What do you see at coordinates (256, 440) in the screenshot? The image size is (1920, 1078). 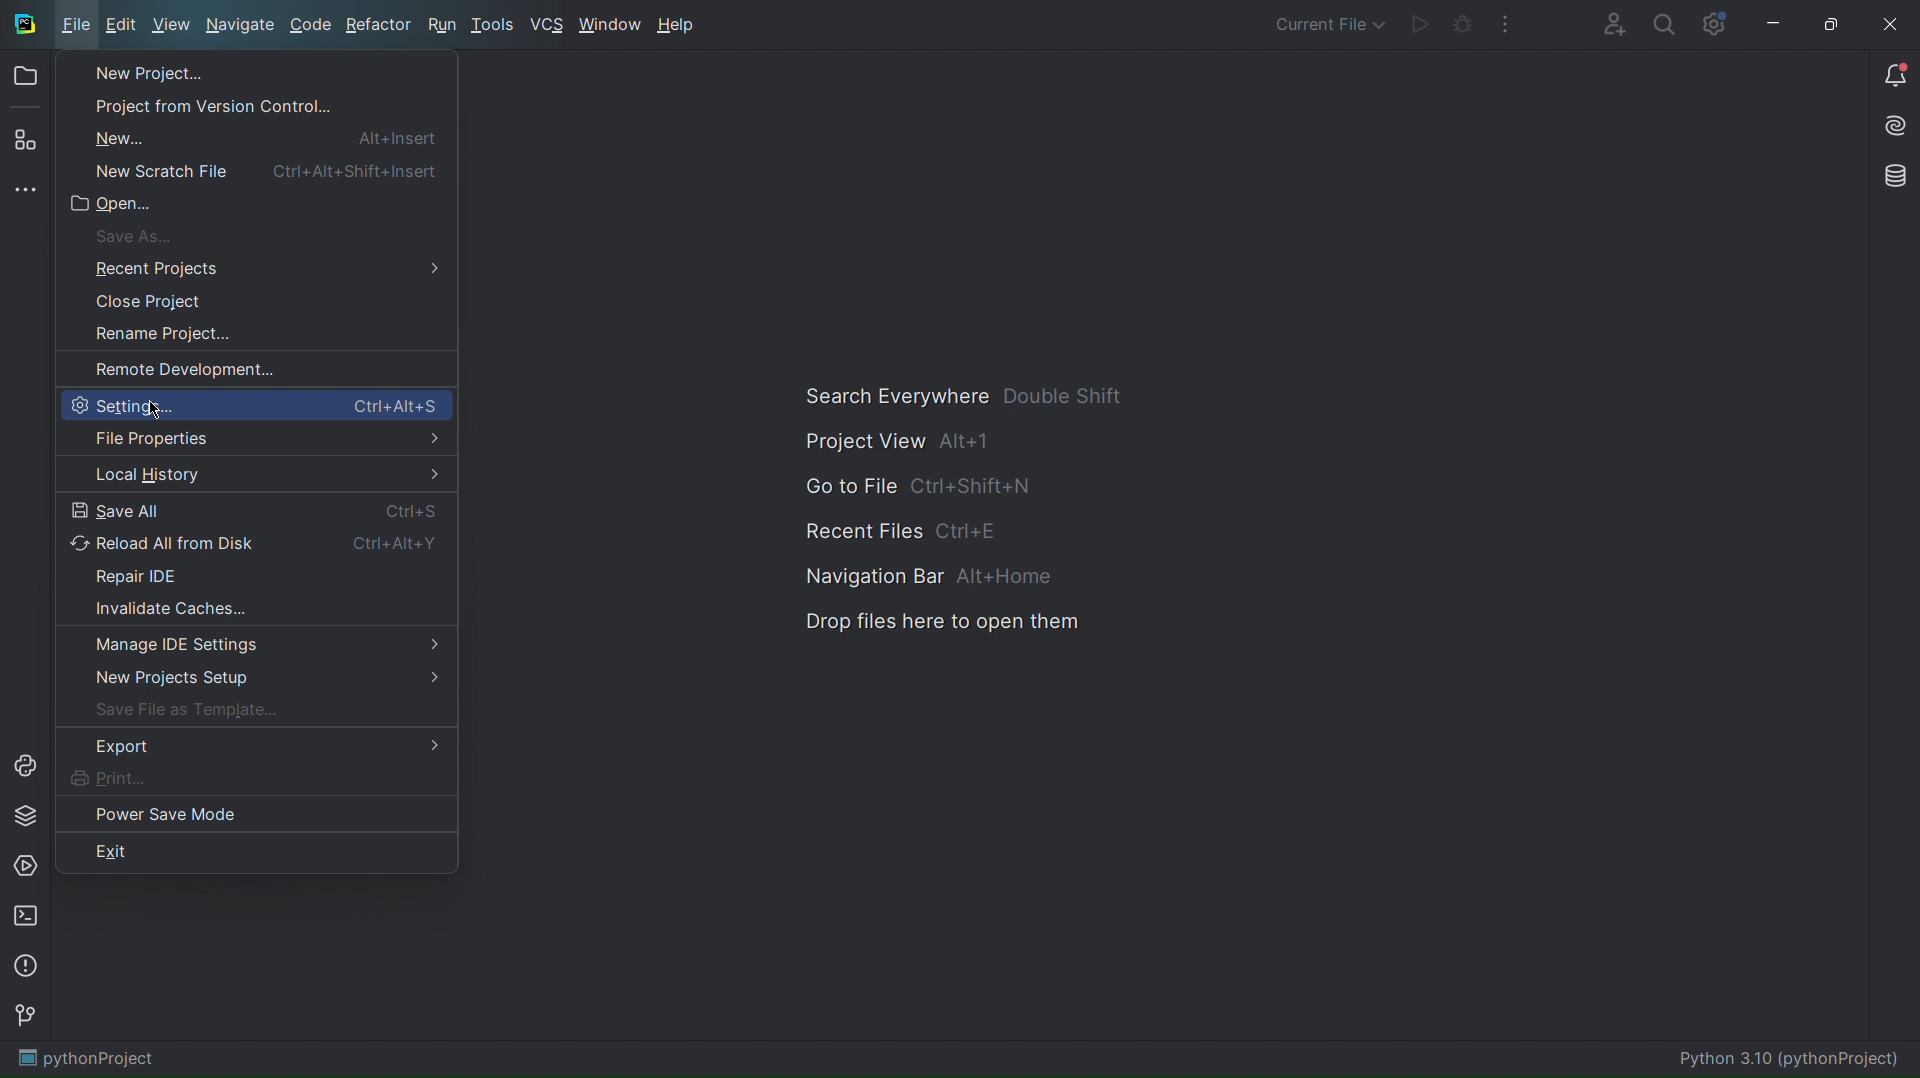 I see `File Properties` at bounding box center [256, 440].